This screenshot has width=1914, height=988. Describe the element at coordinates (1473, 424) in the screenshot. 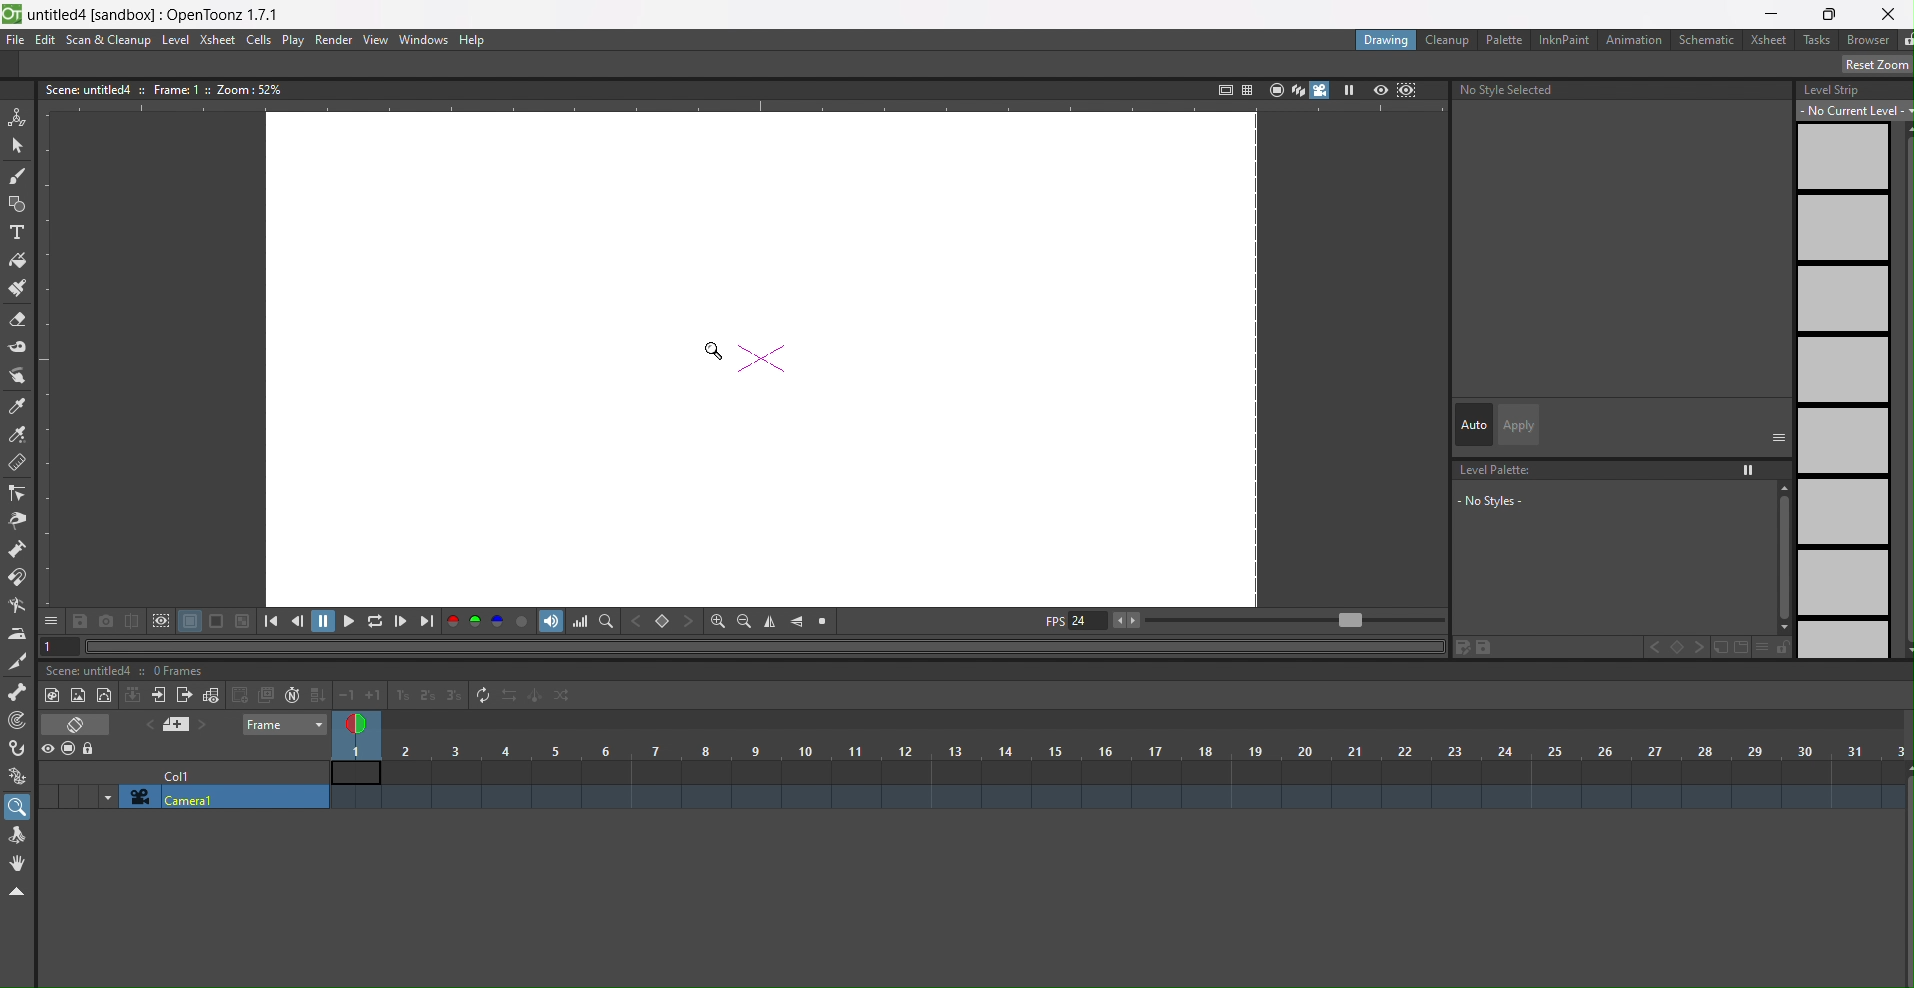

I see `auto` at that location.